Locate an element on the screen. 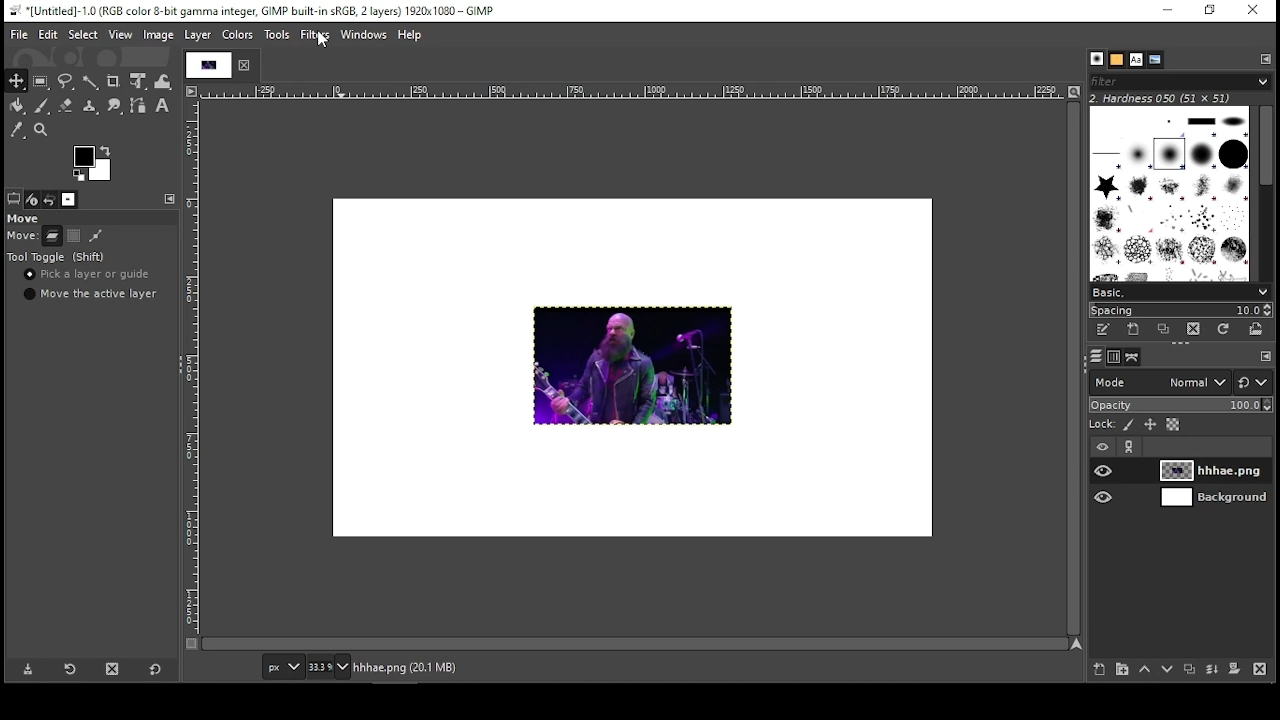 This screenshot has height=720, width=1280. move tool is located at coordinates (17, 79).